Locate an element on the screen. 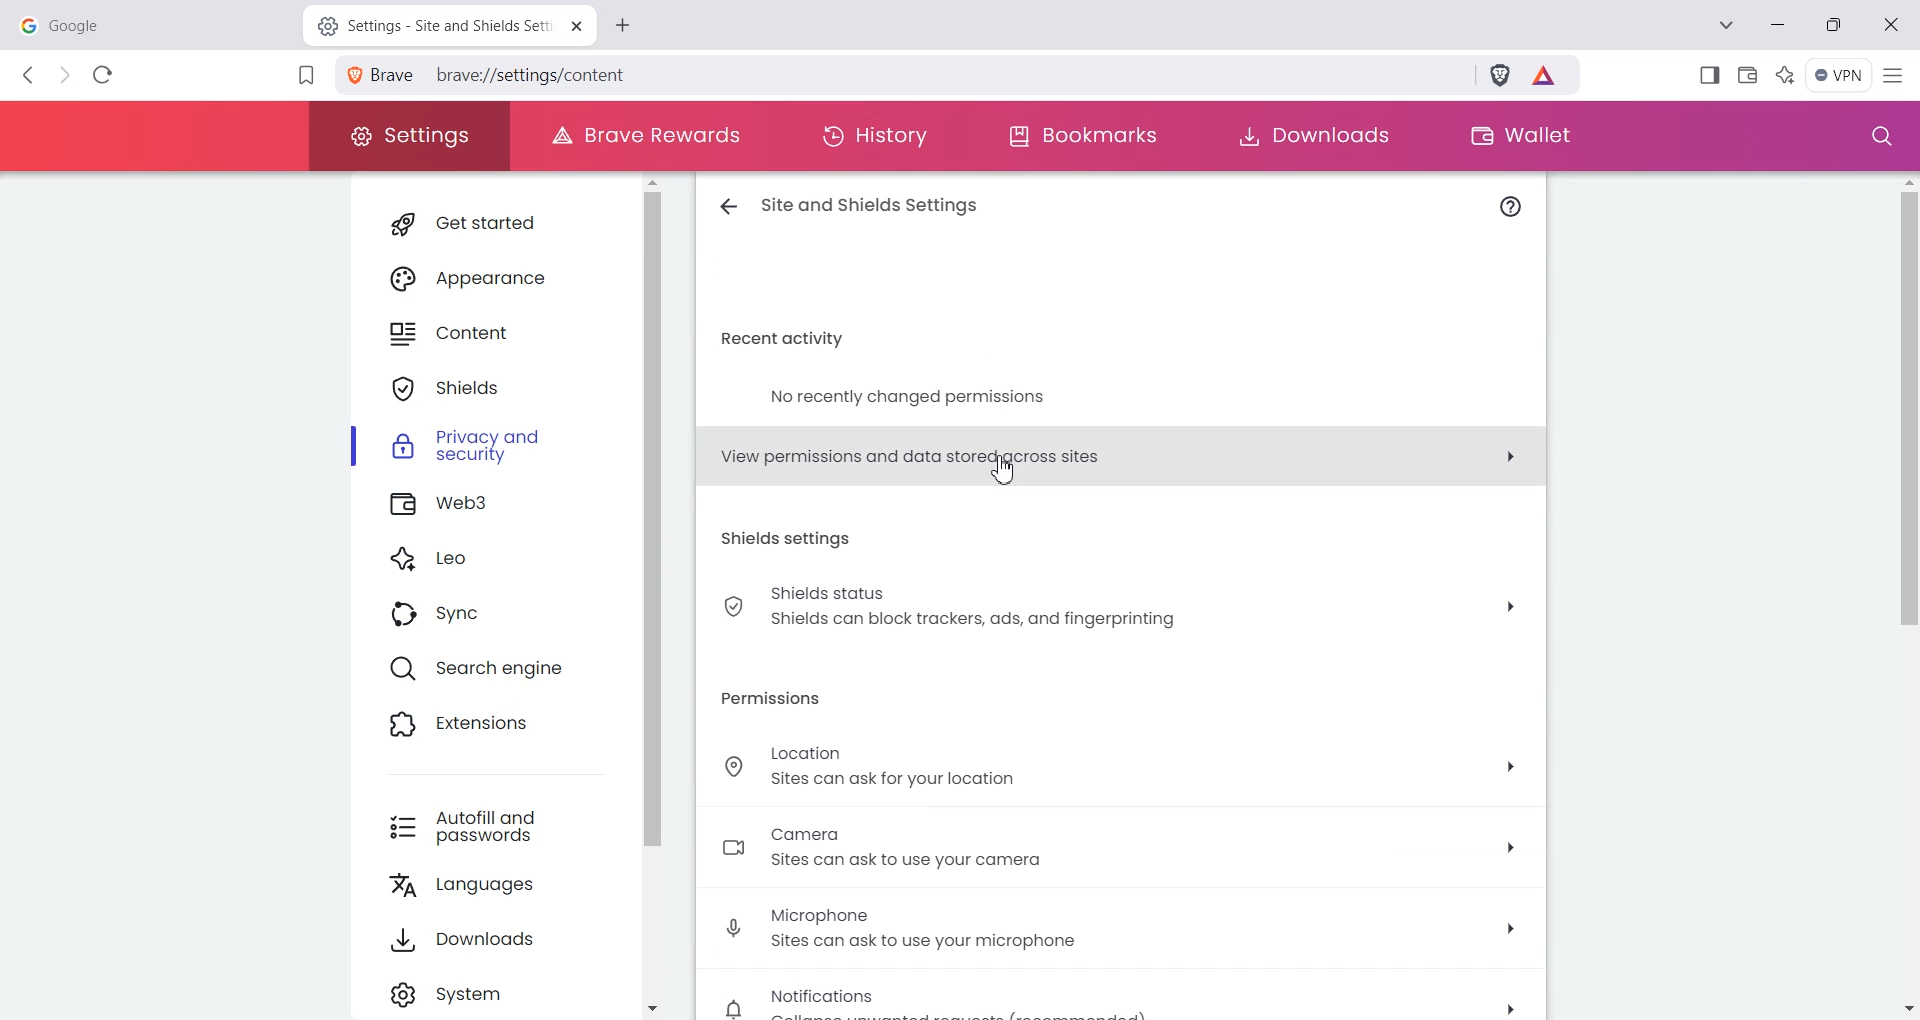 The image size is (1920, 1020).  is located at coordinates (1839, 75).